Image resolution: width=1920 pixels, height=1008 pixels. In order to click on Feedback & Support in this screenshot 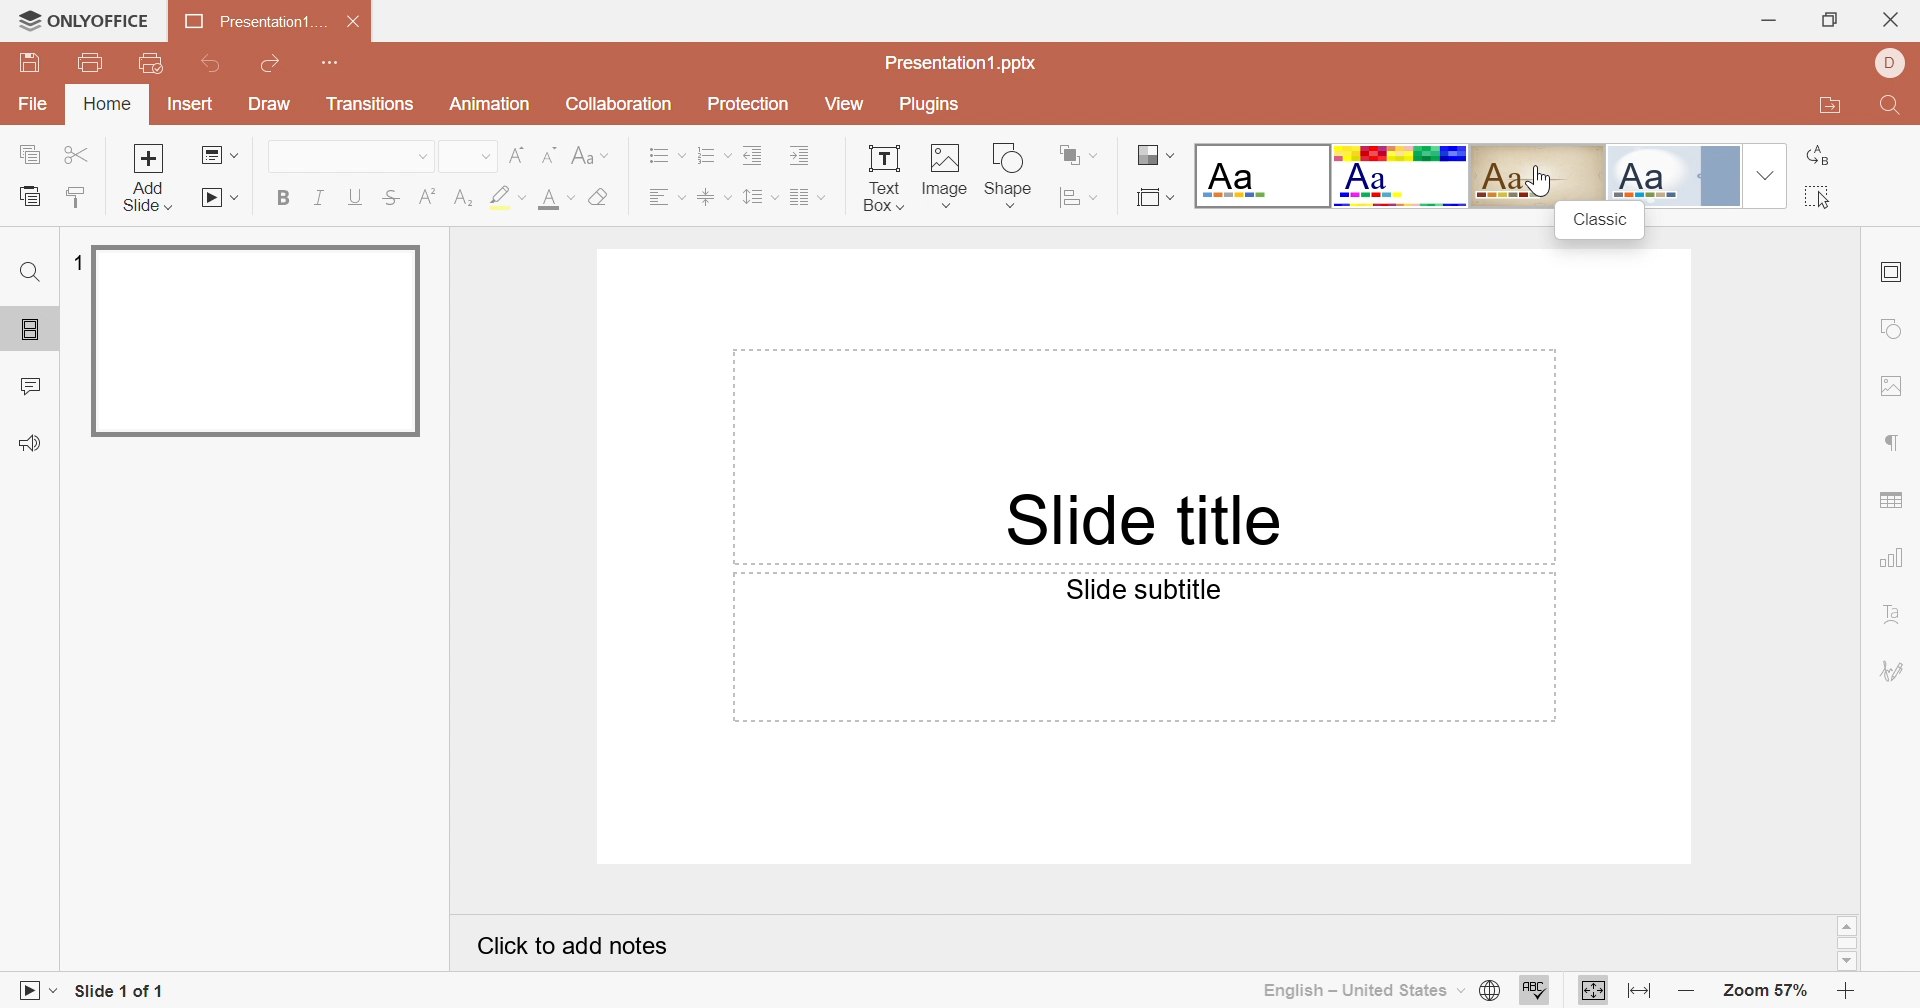, I will do `click(31, 443)`.